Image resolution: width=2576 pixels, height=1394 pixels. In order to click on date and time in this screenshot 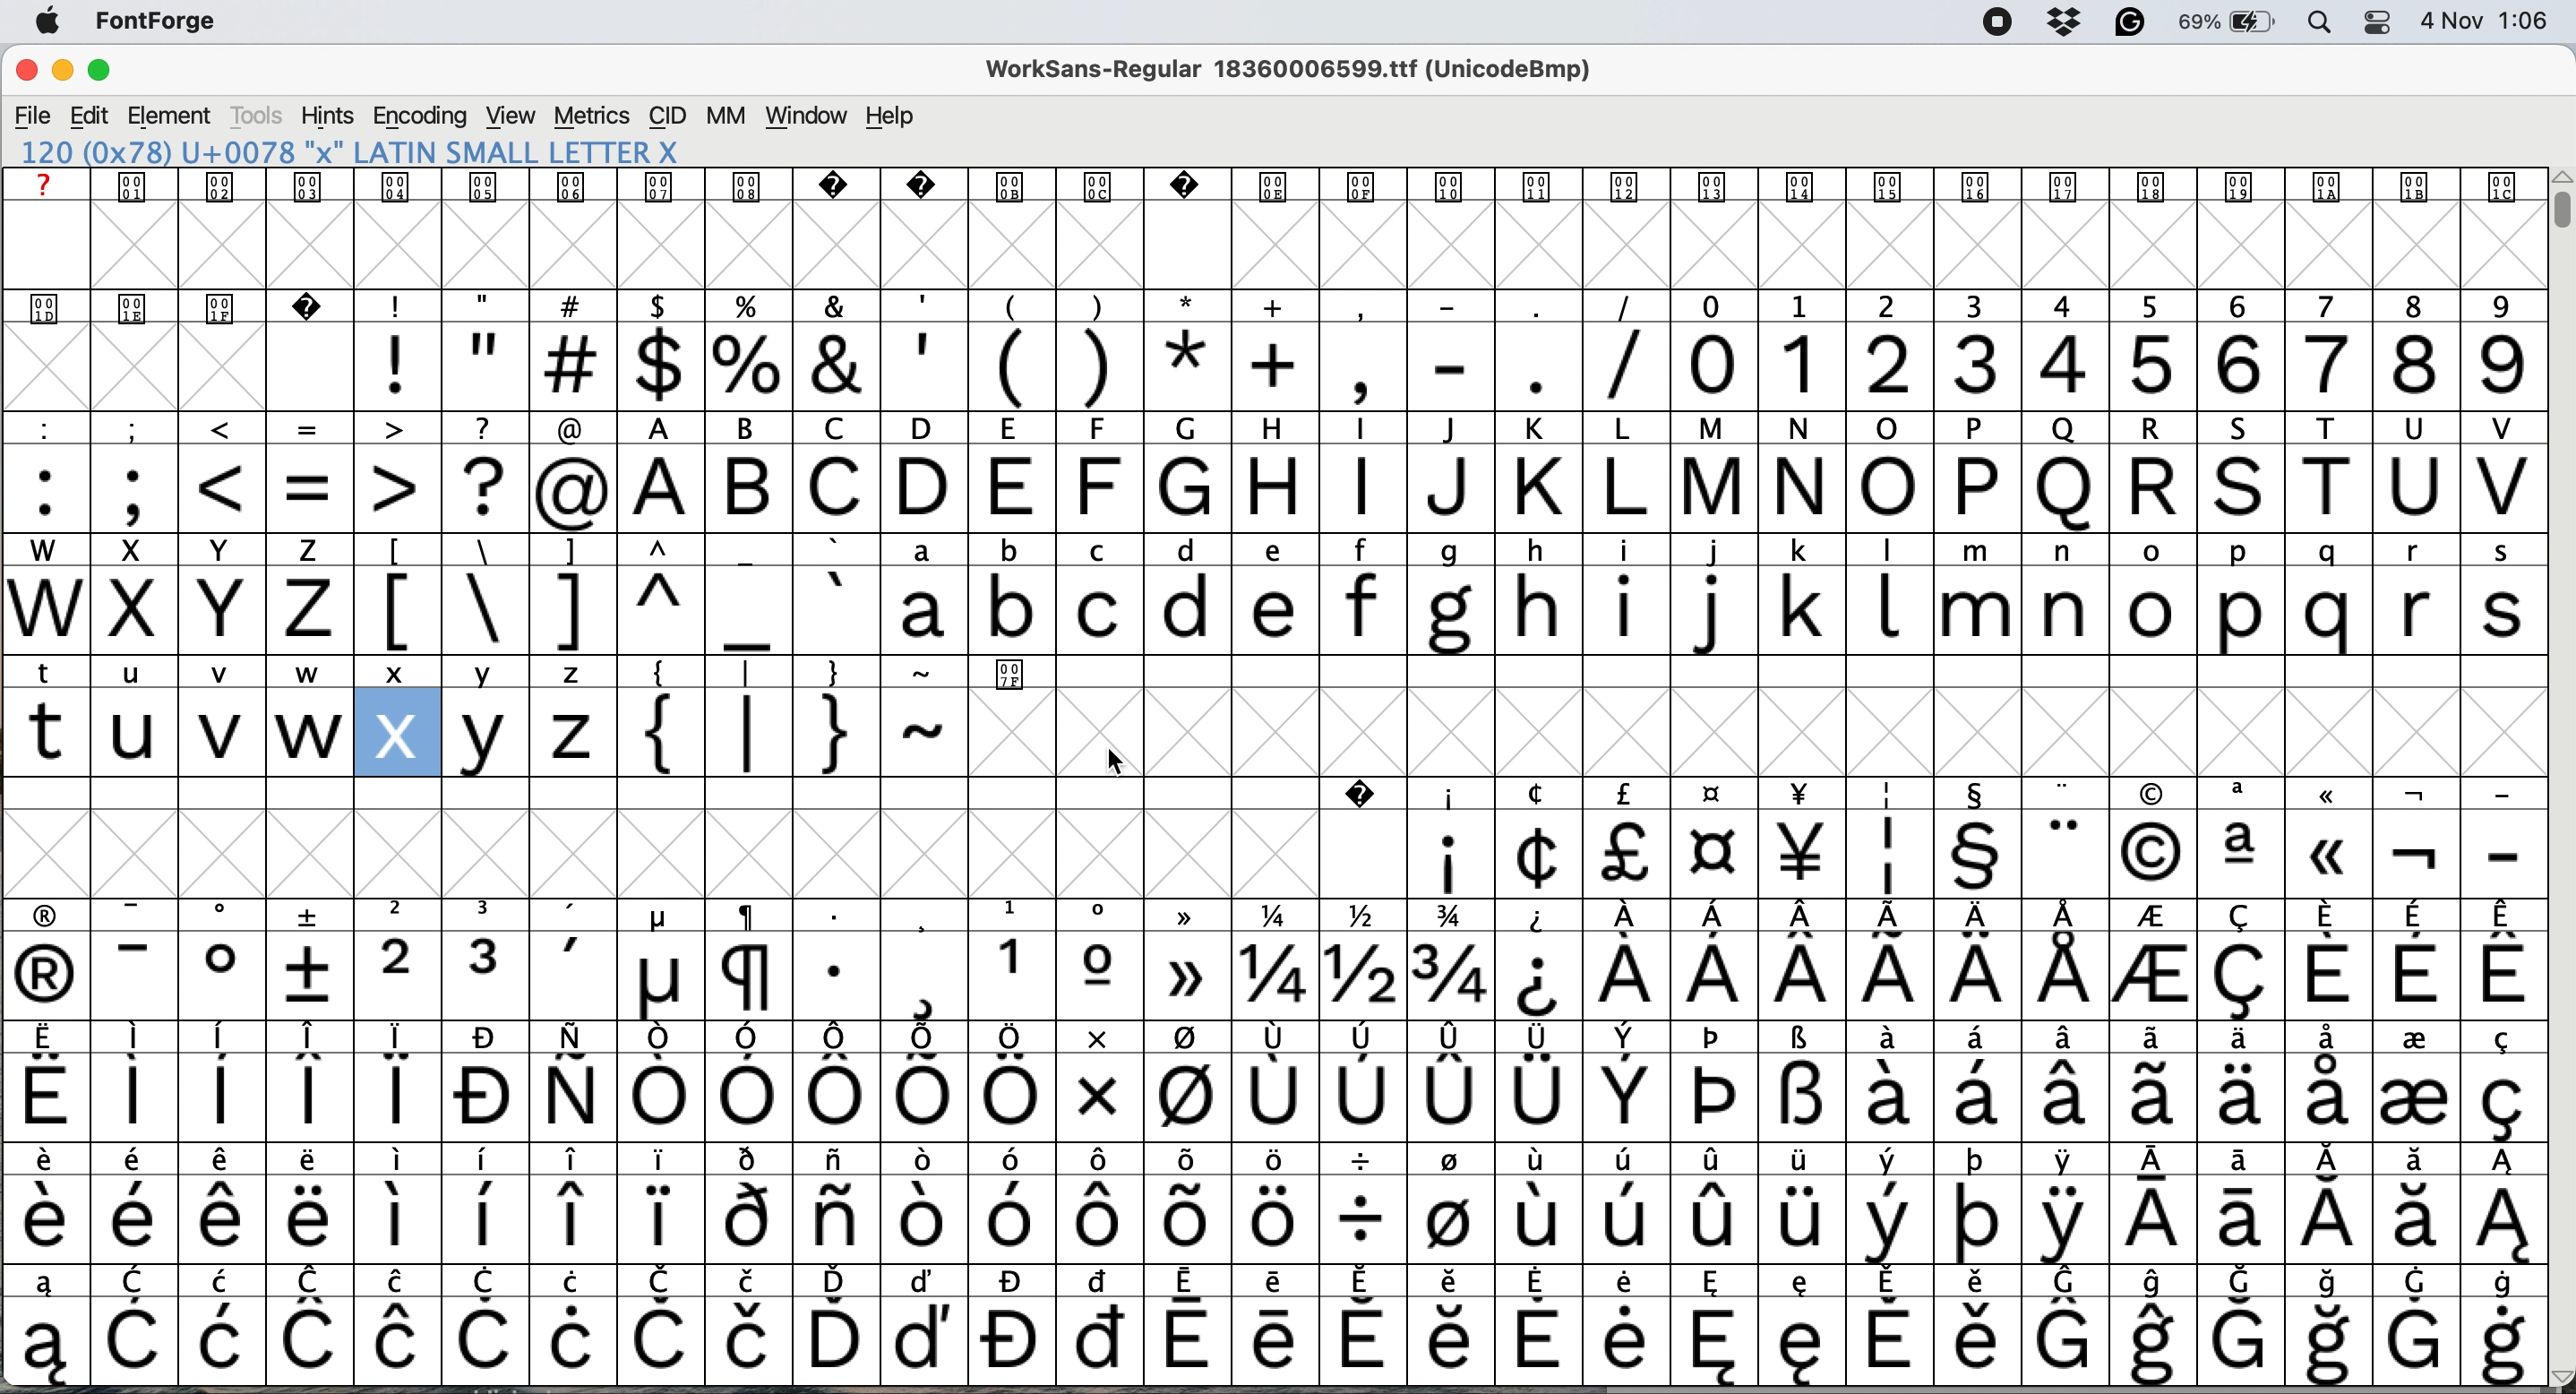, I will do `click(2487, 21)`.